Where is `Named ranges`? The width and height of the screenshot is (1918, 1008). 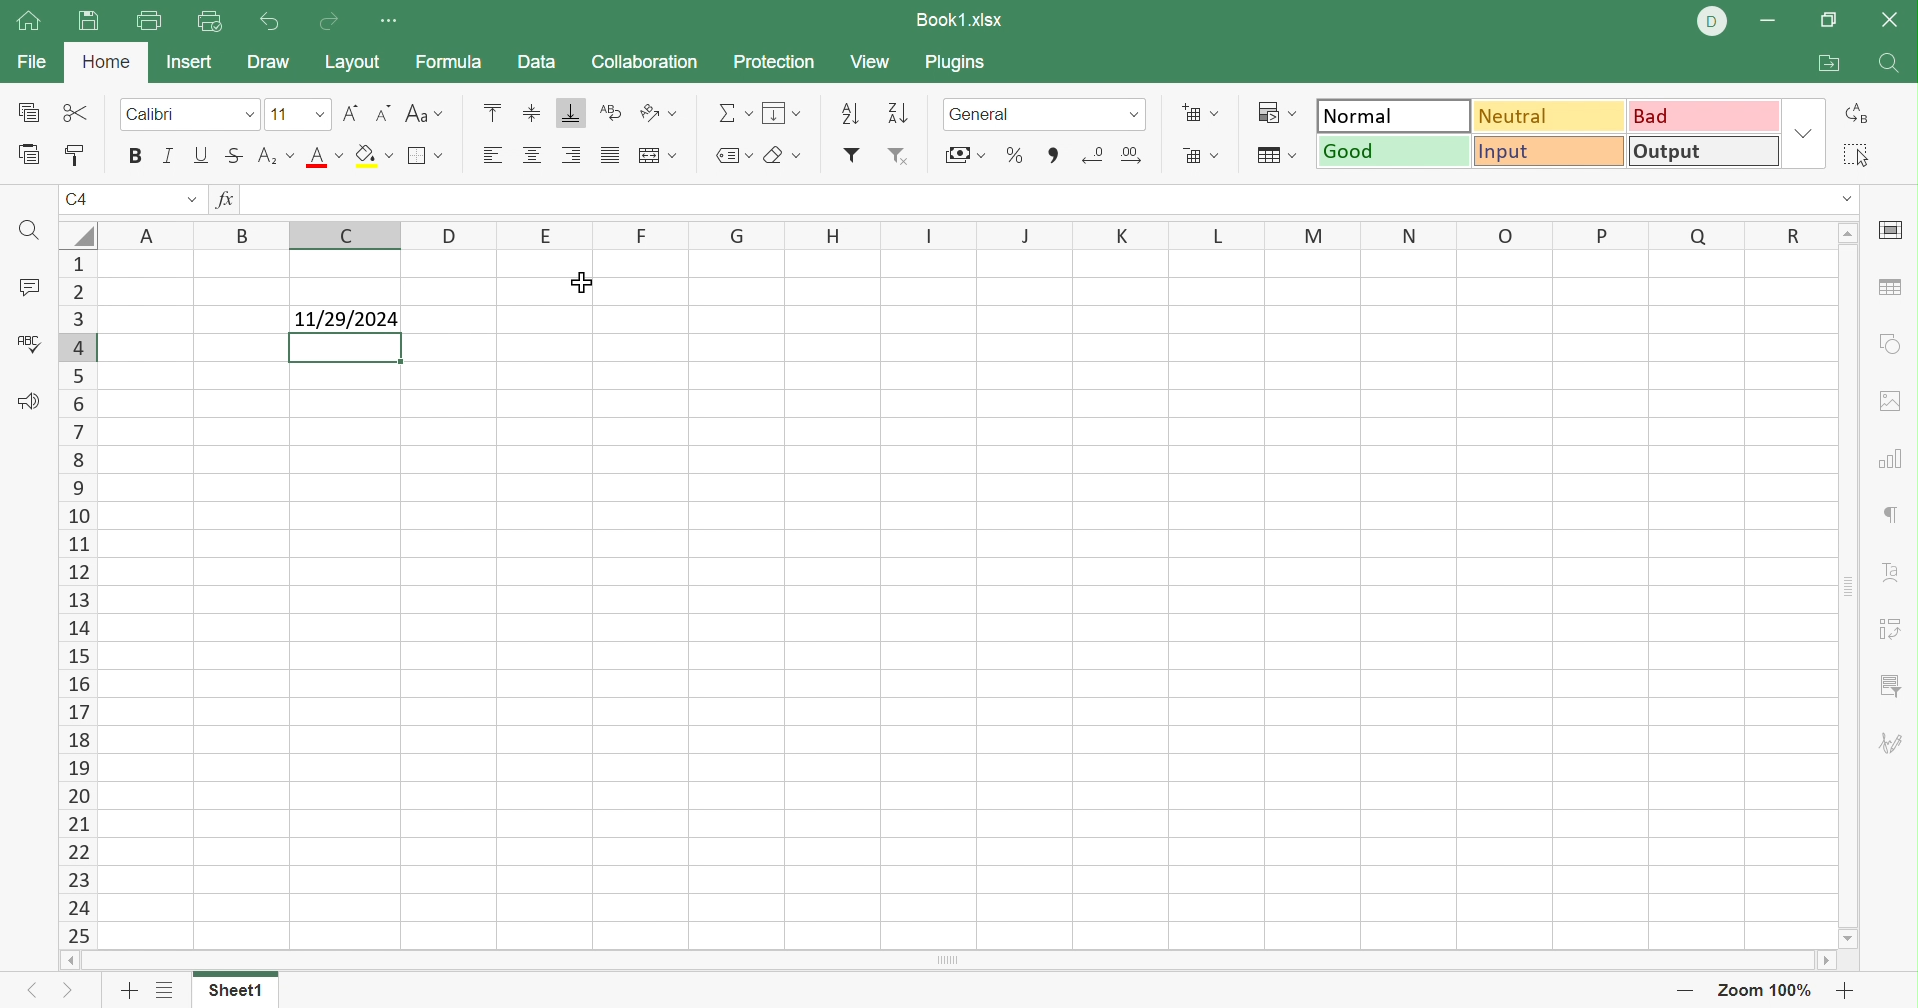
Named ranges is located at coordinates (733, 155).